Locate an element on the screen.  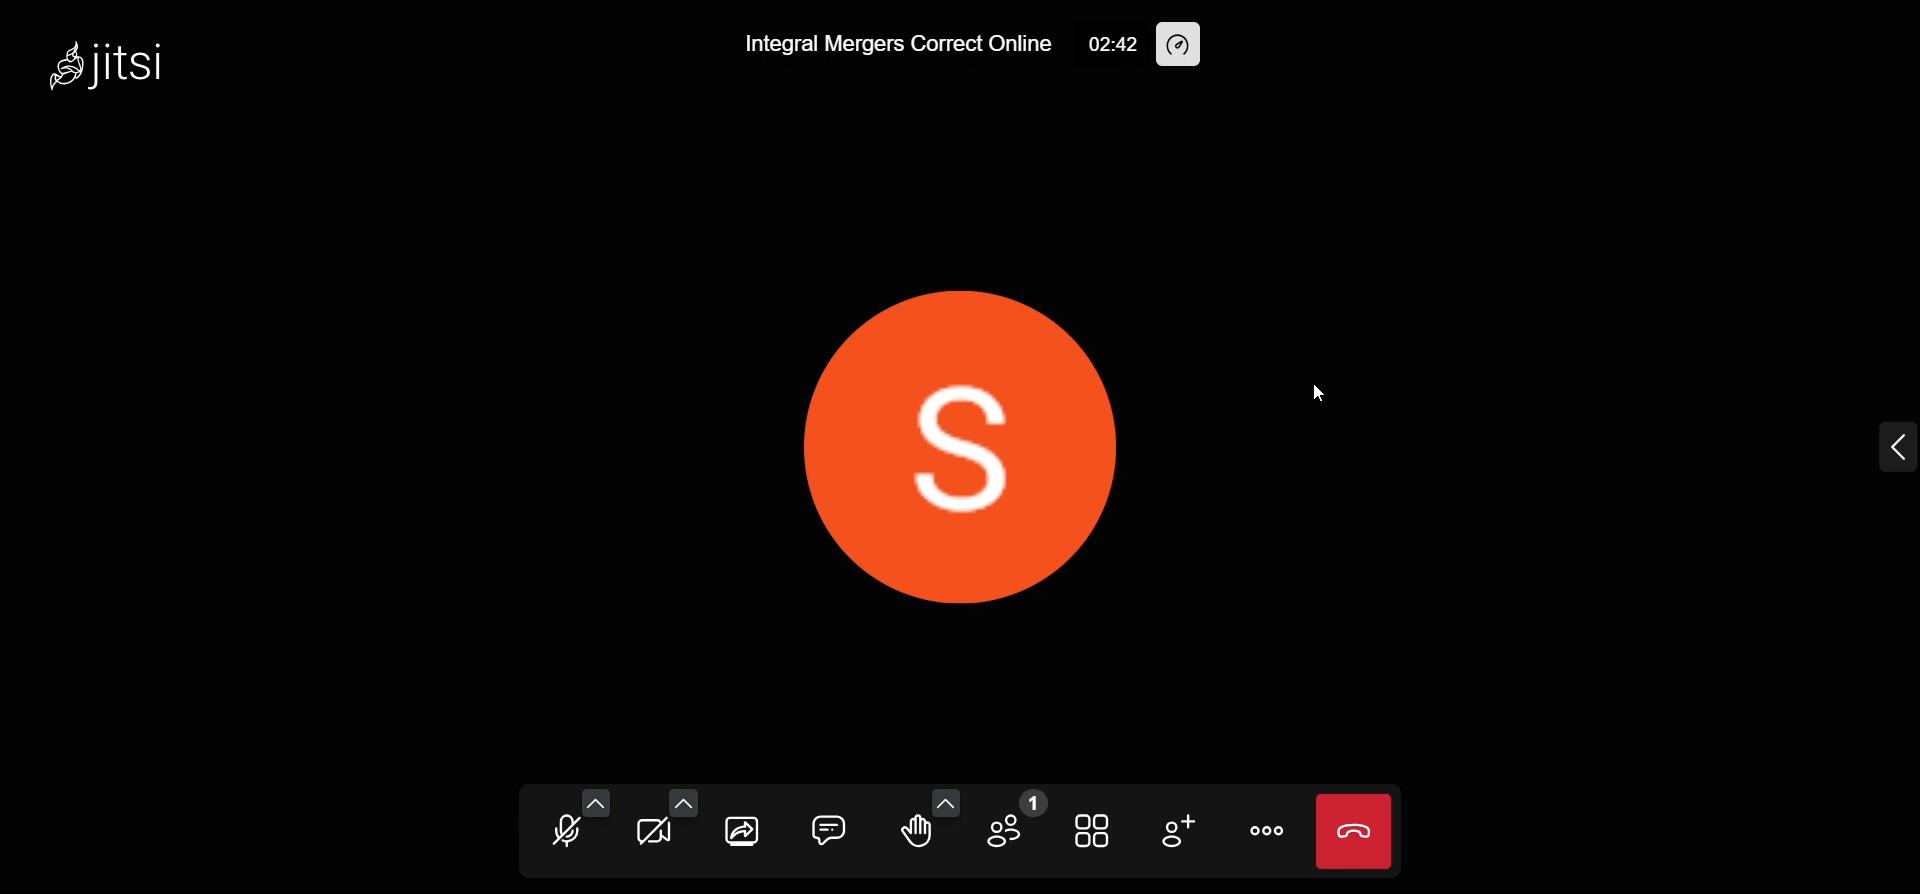
Integral Mergers Correct Online is located at coordinates (889, 45).